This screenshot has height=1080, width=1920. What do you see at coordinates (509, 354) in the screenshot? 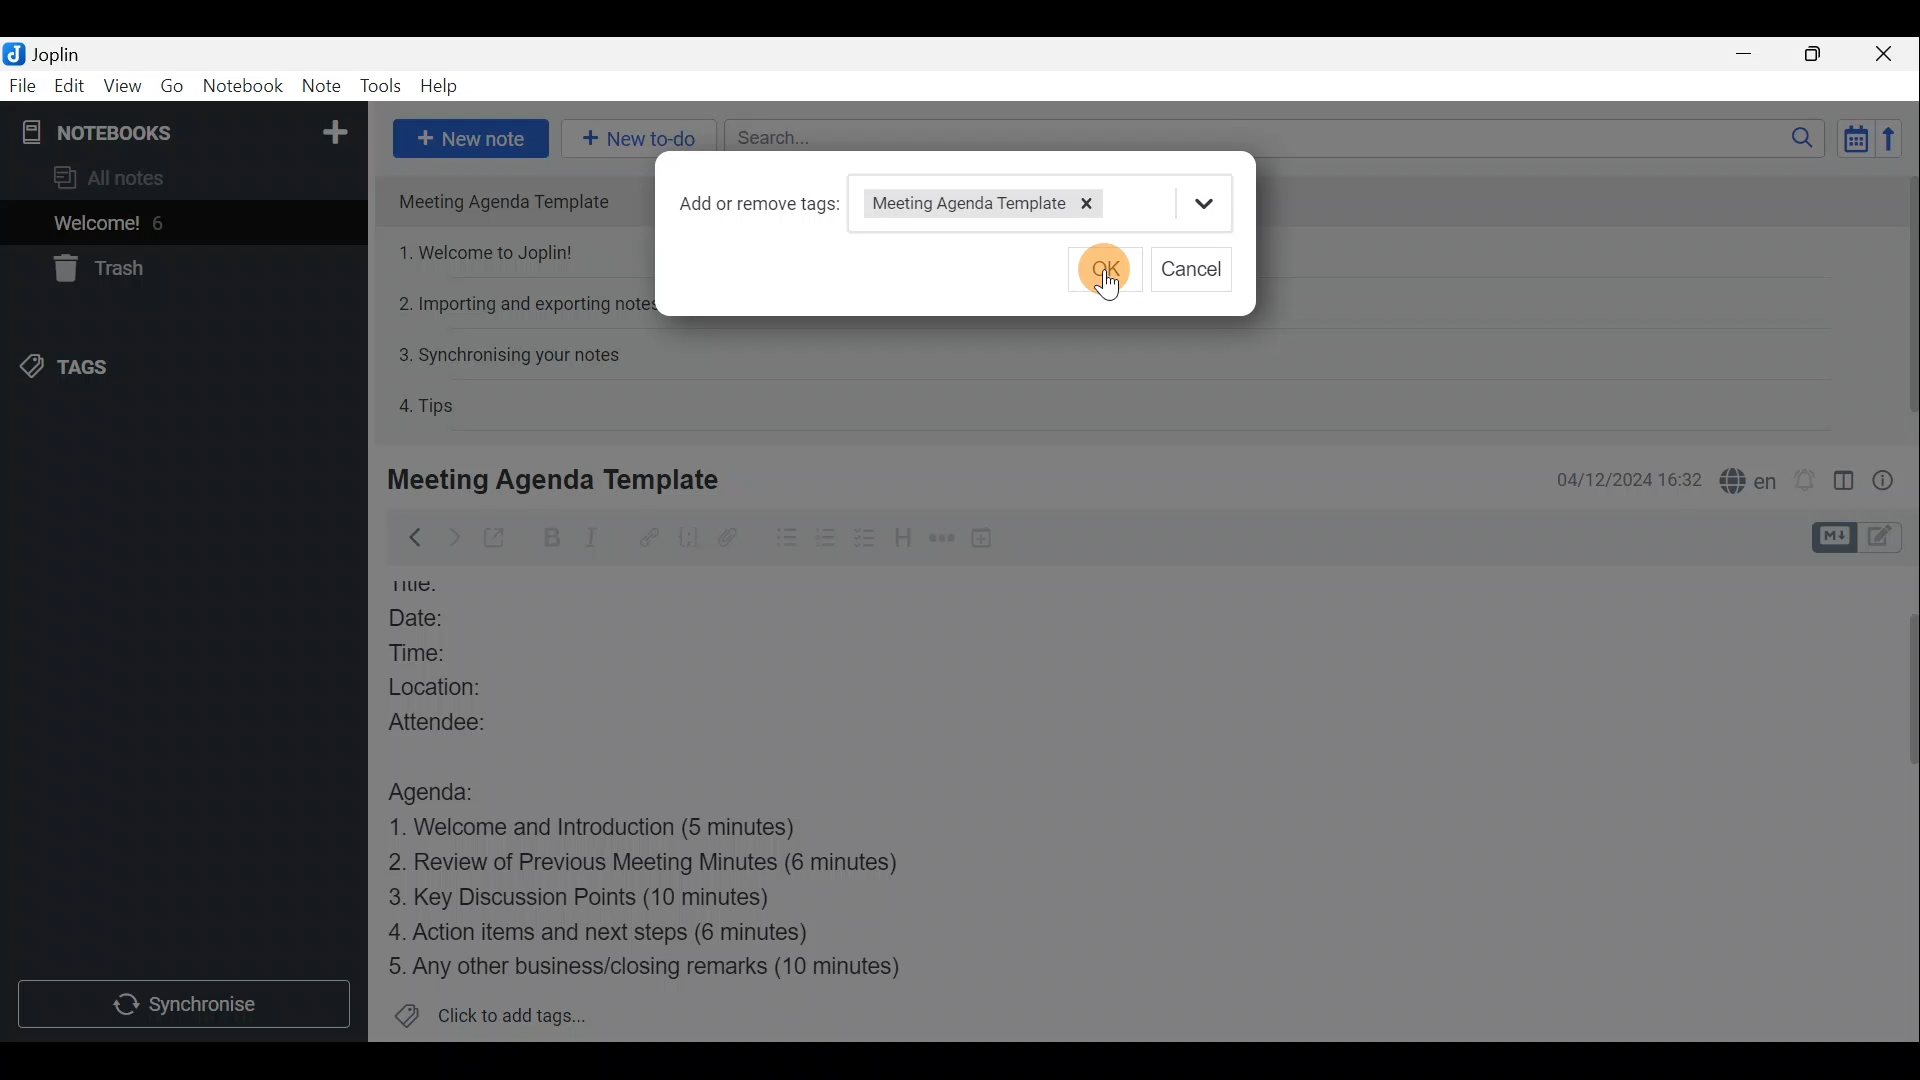
I see `3. Synchronising your notes` at bounding box center [509, 354].